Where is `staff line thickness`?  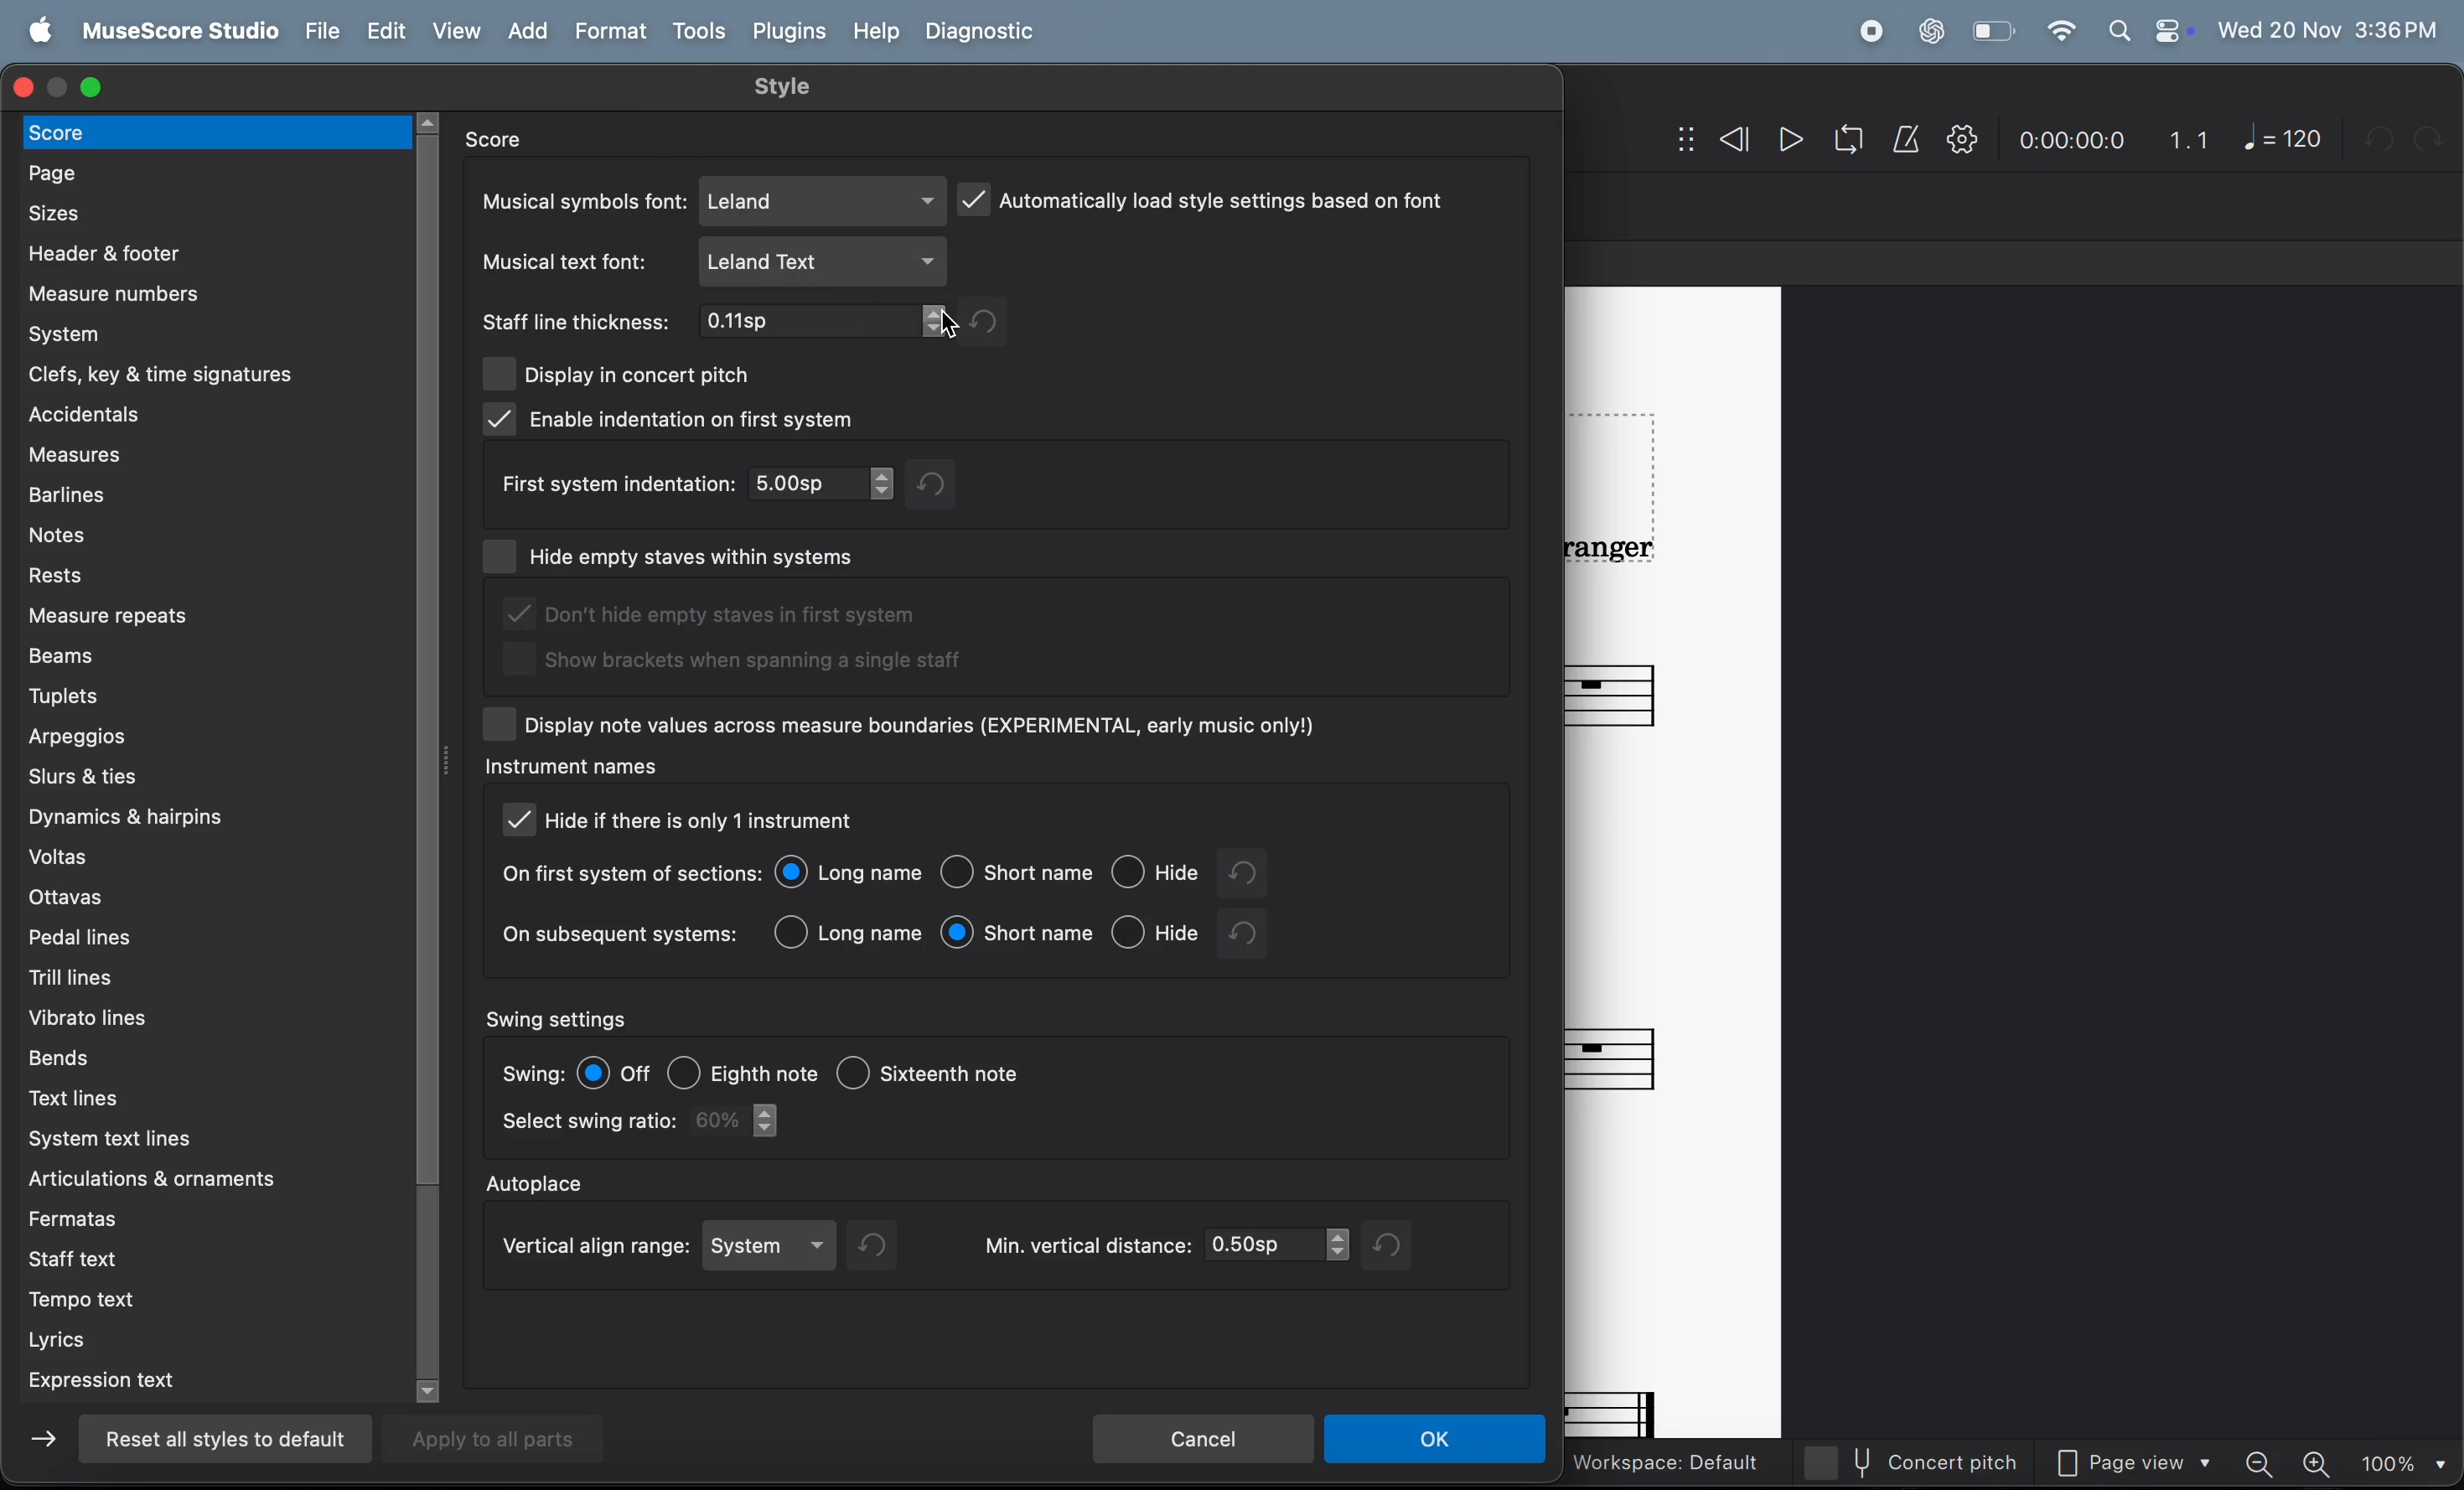
staff line thickness is located at coordinates (578, 322).